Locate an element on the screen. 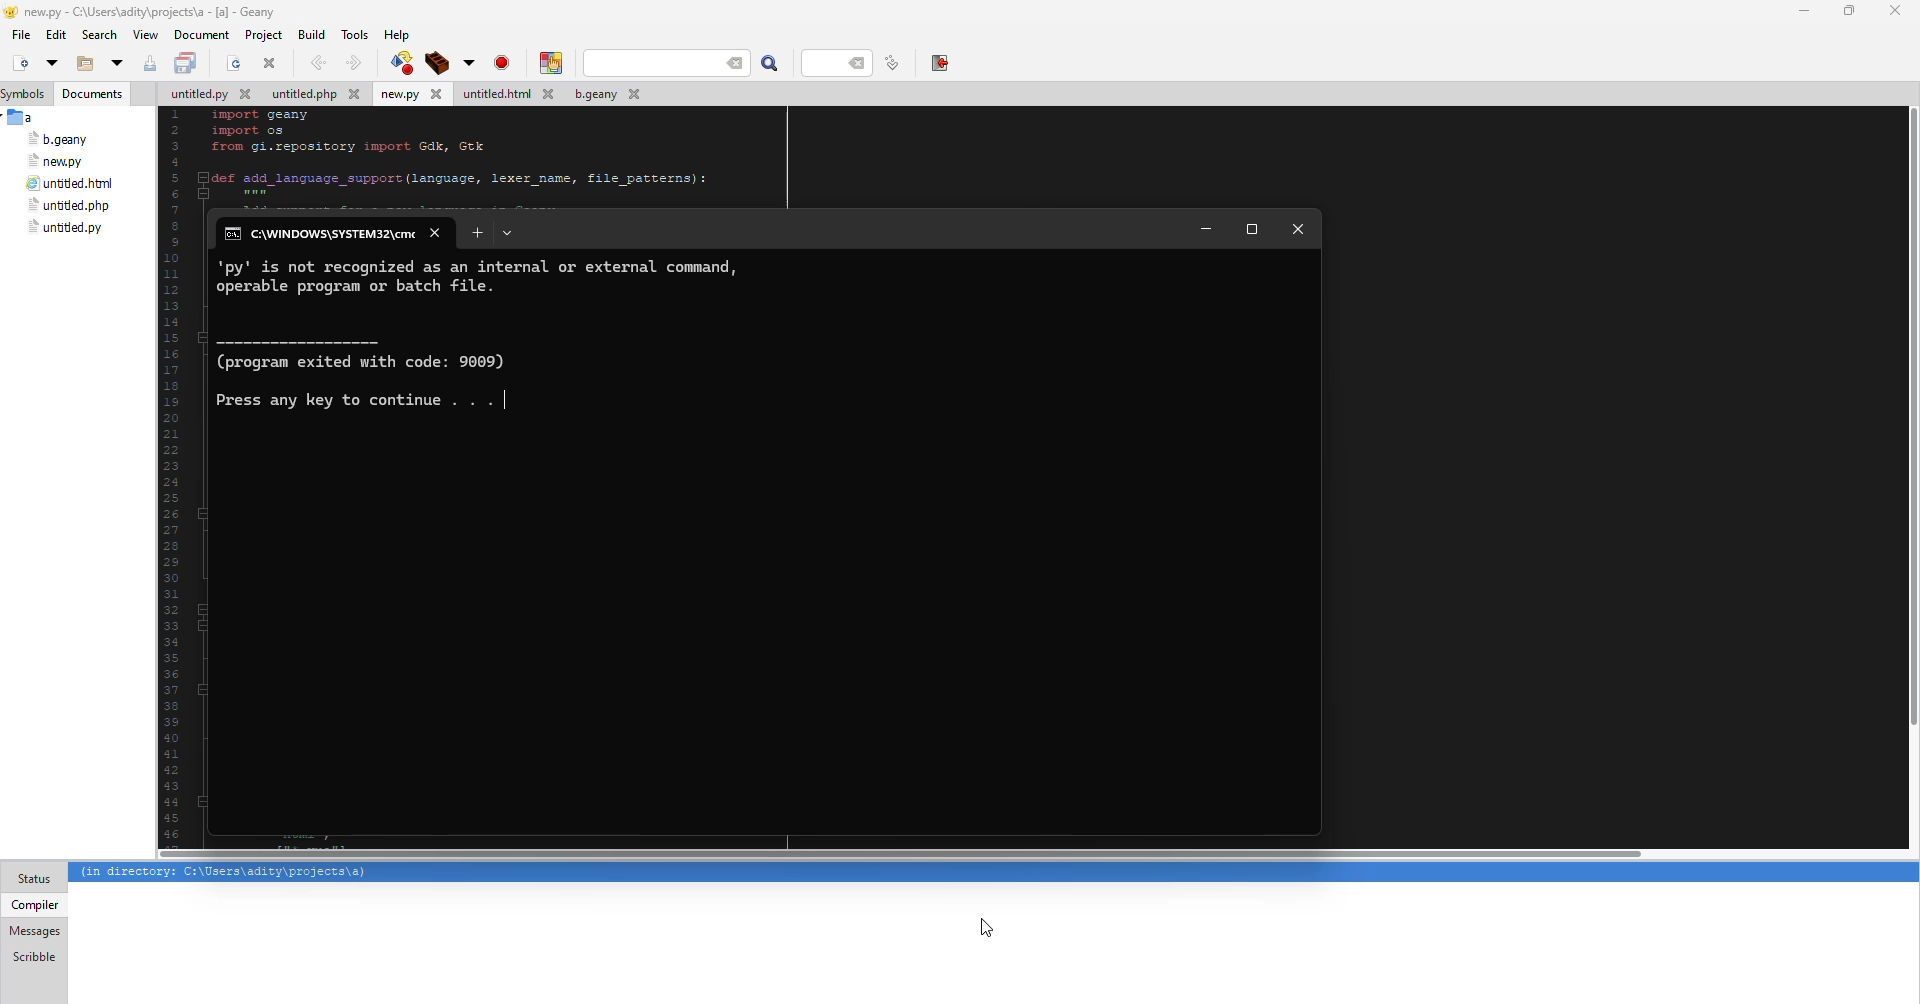 The height and width of the screenshot is (1004, 1920). file is located at coordinates (64, 227).